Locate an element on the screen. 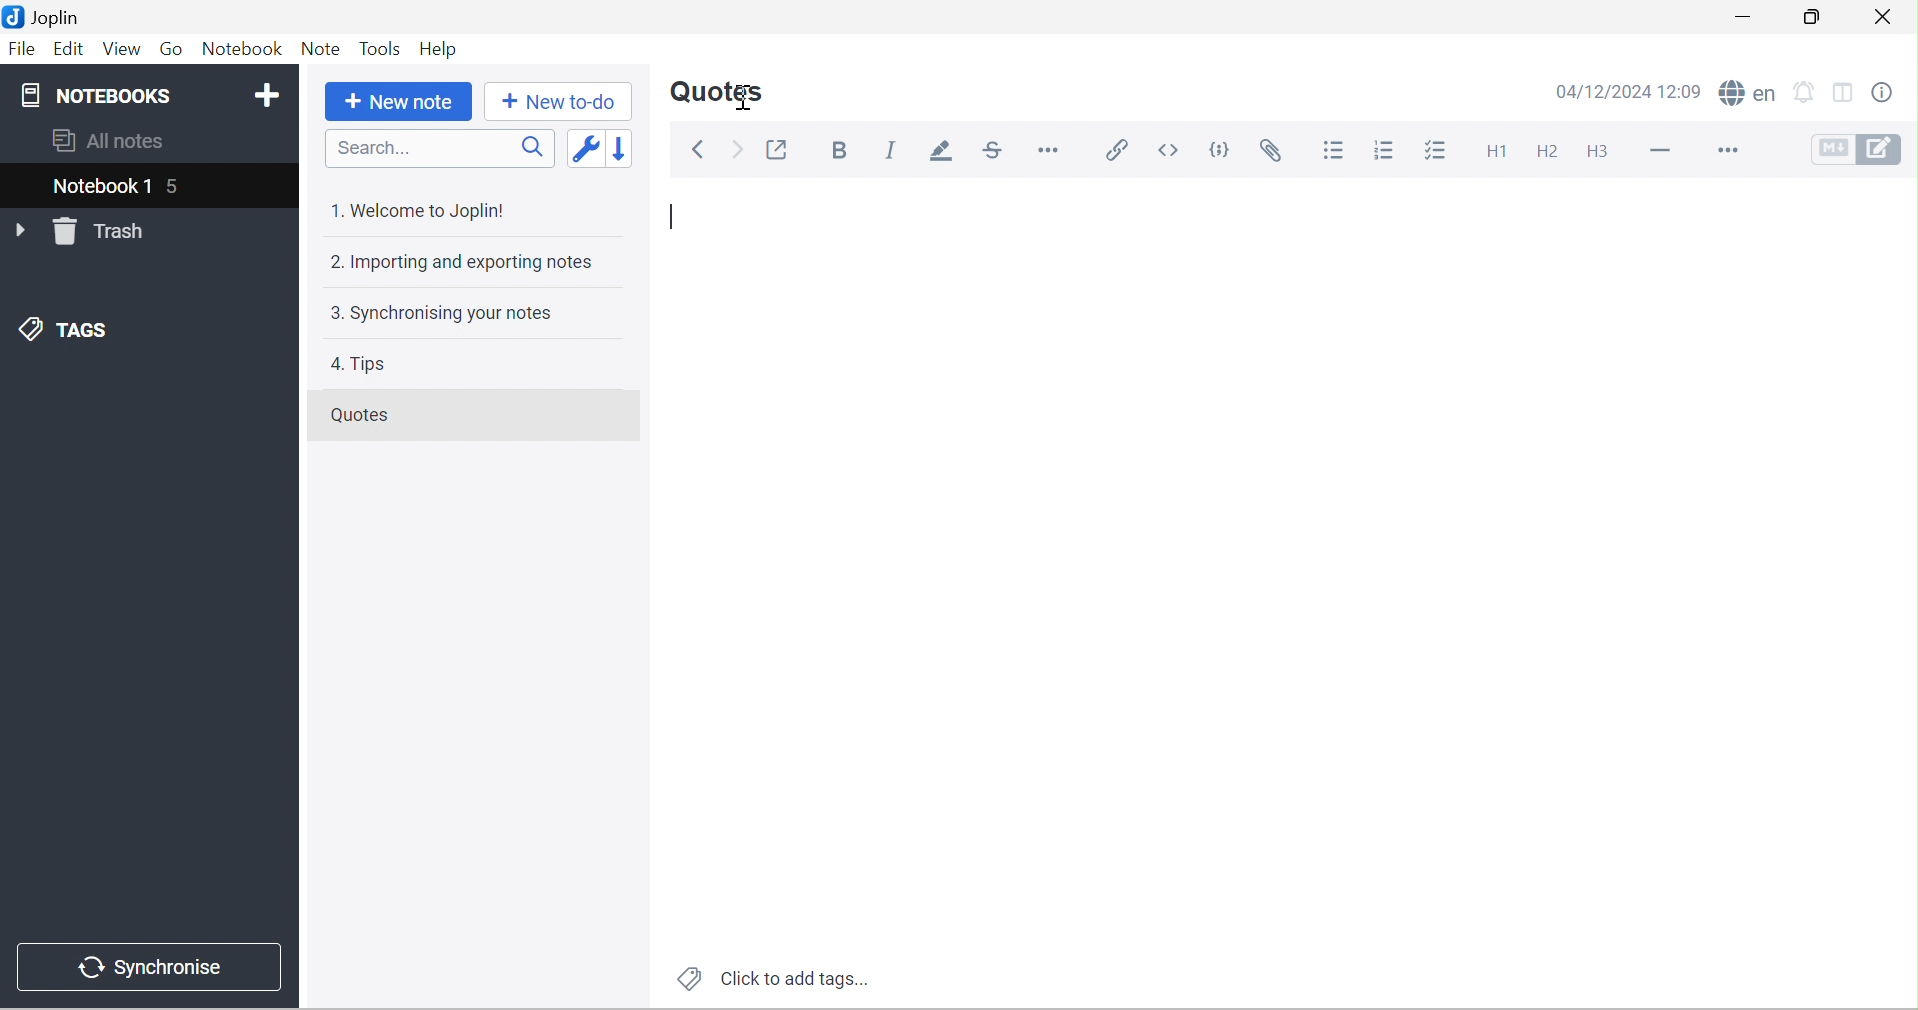 The width and height of the screenshot is (1918, 1010). Go is located at coordinates (173, 48).